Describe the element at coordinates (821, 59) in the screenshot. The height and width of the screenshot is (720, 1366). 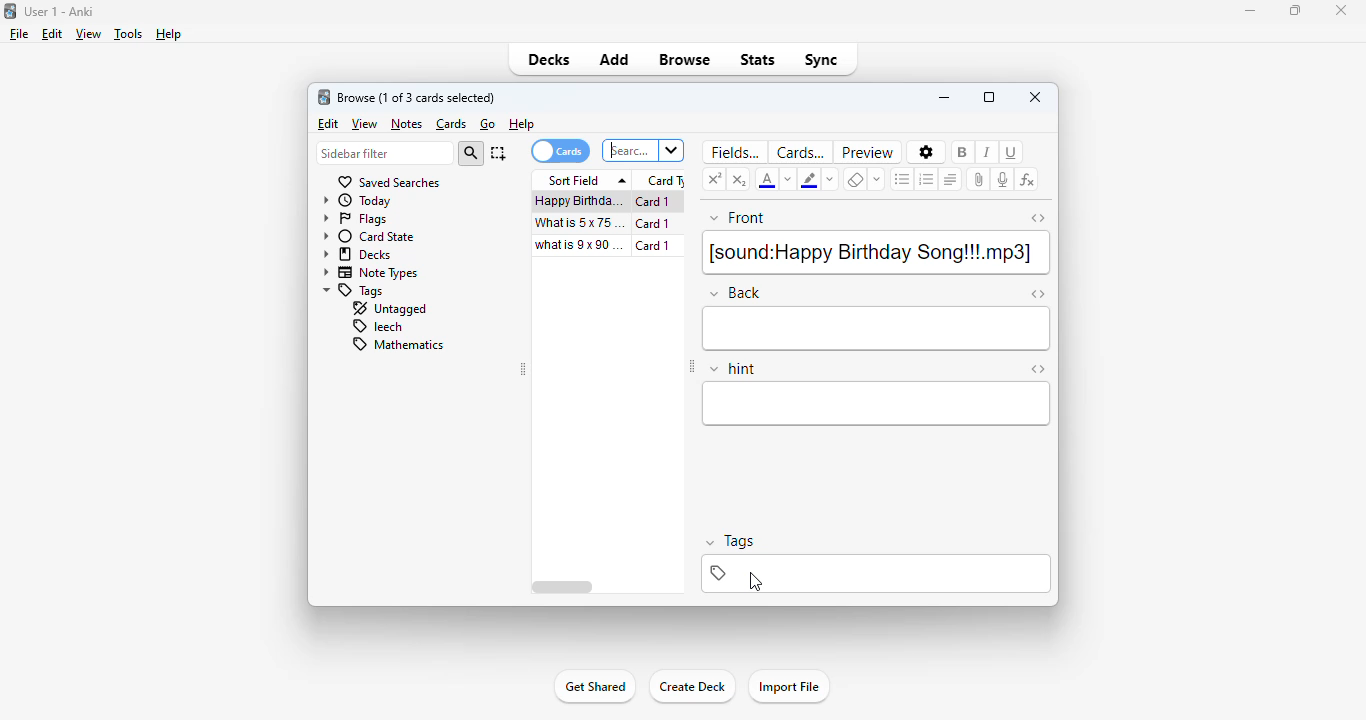
I see `sync` at that location.